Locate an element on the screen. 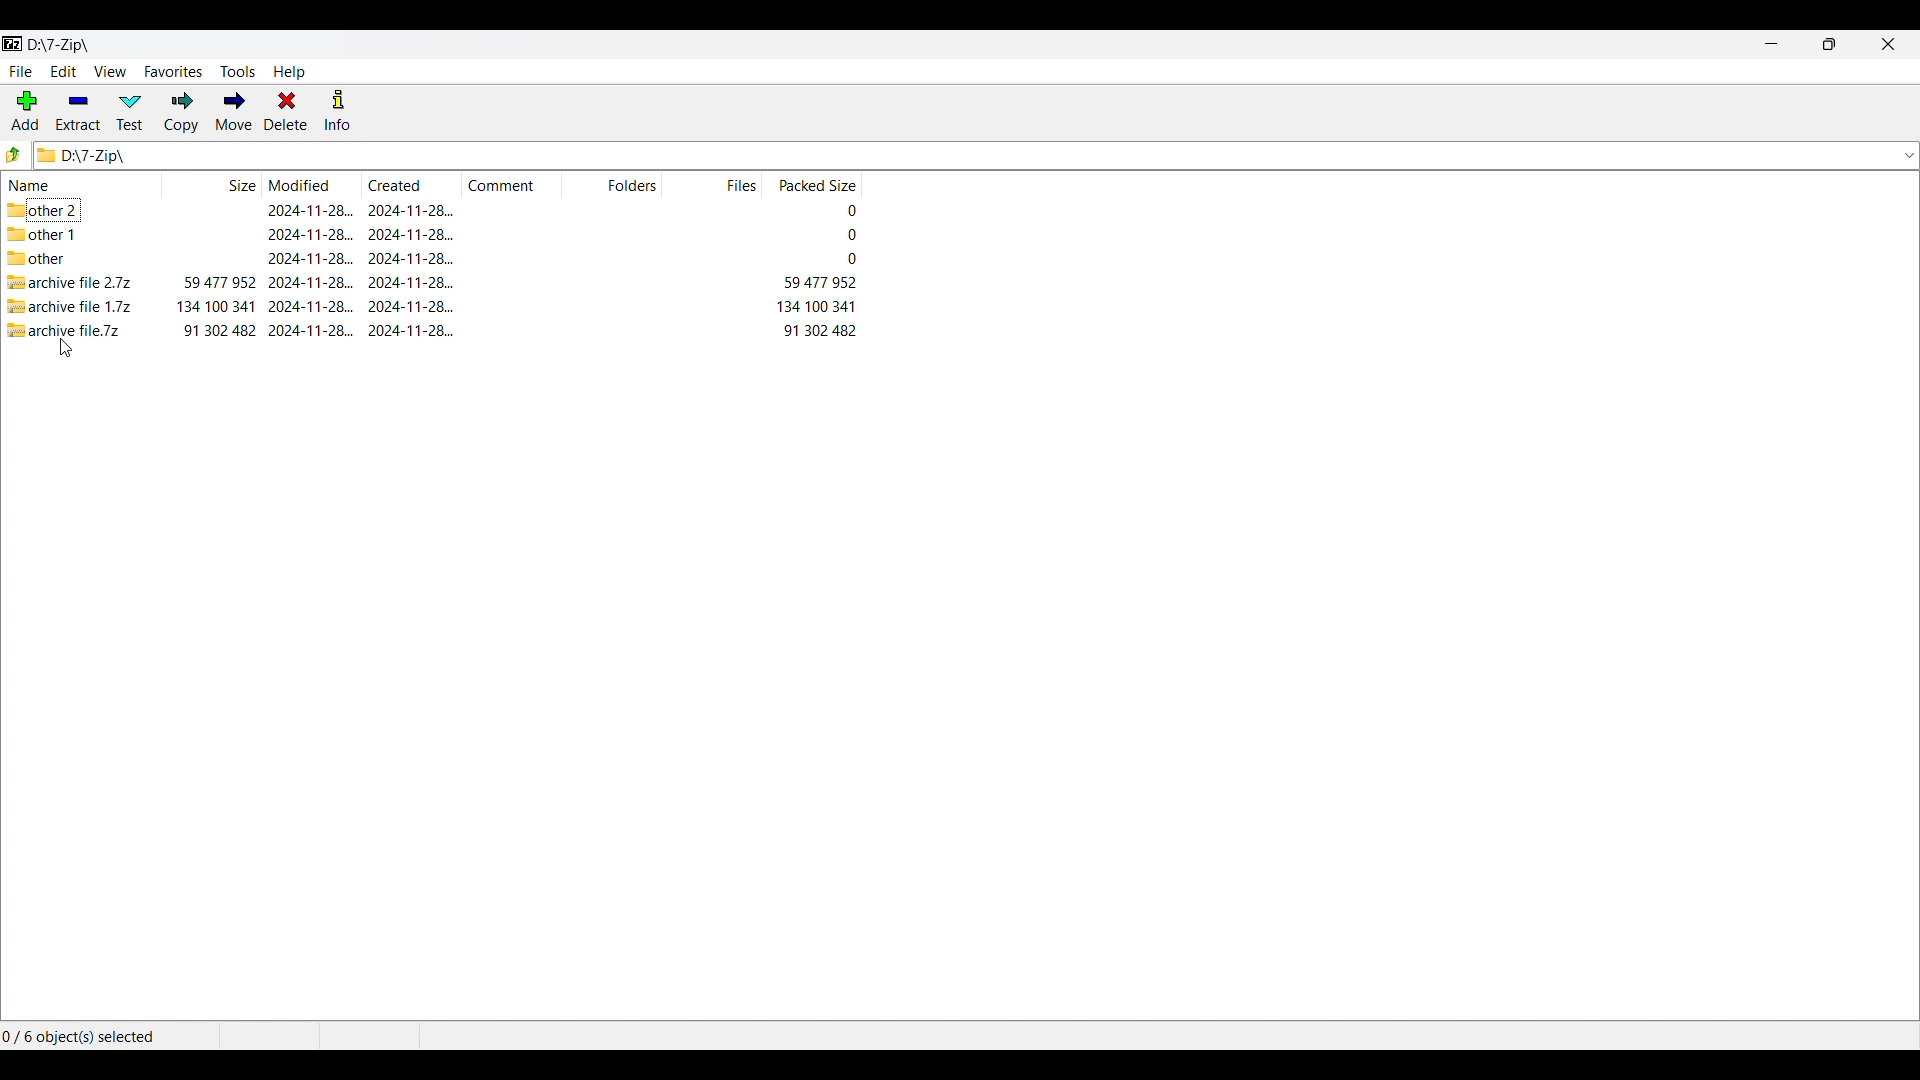  modified date & time is located at coordinates (311, 306).